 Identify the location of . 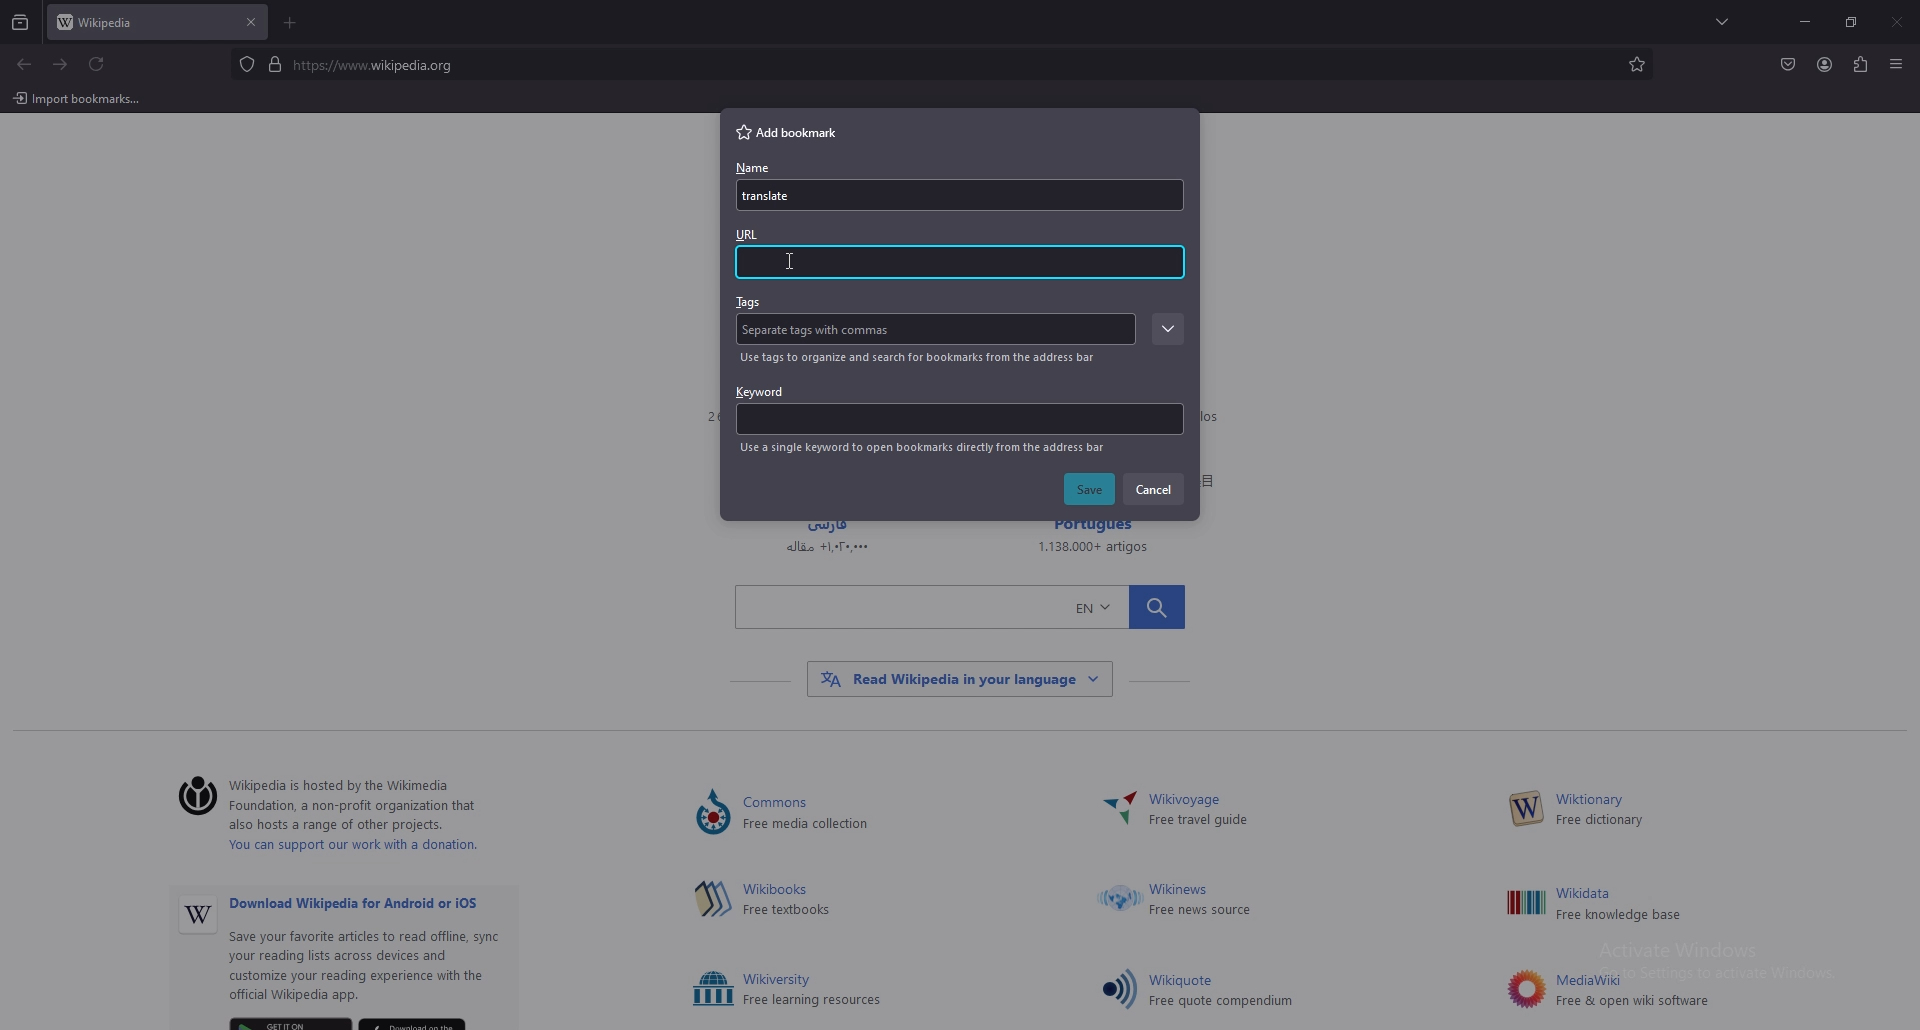
(1524, 903).